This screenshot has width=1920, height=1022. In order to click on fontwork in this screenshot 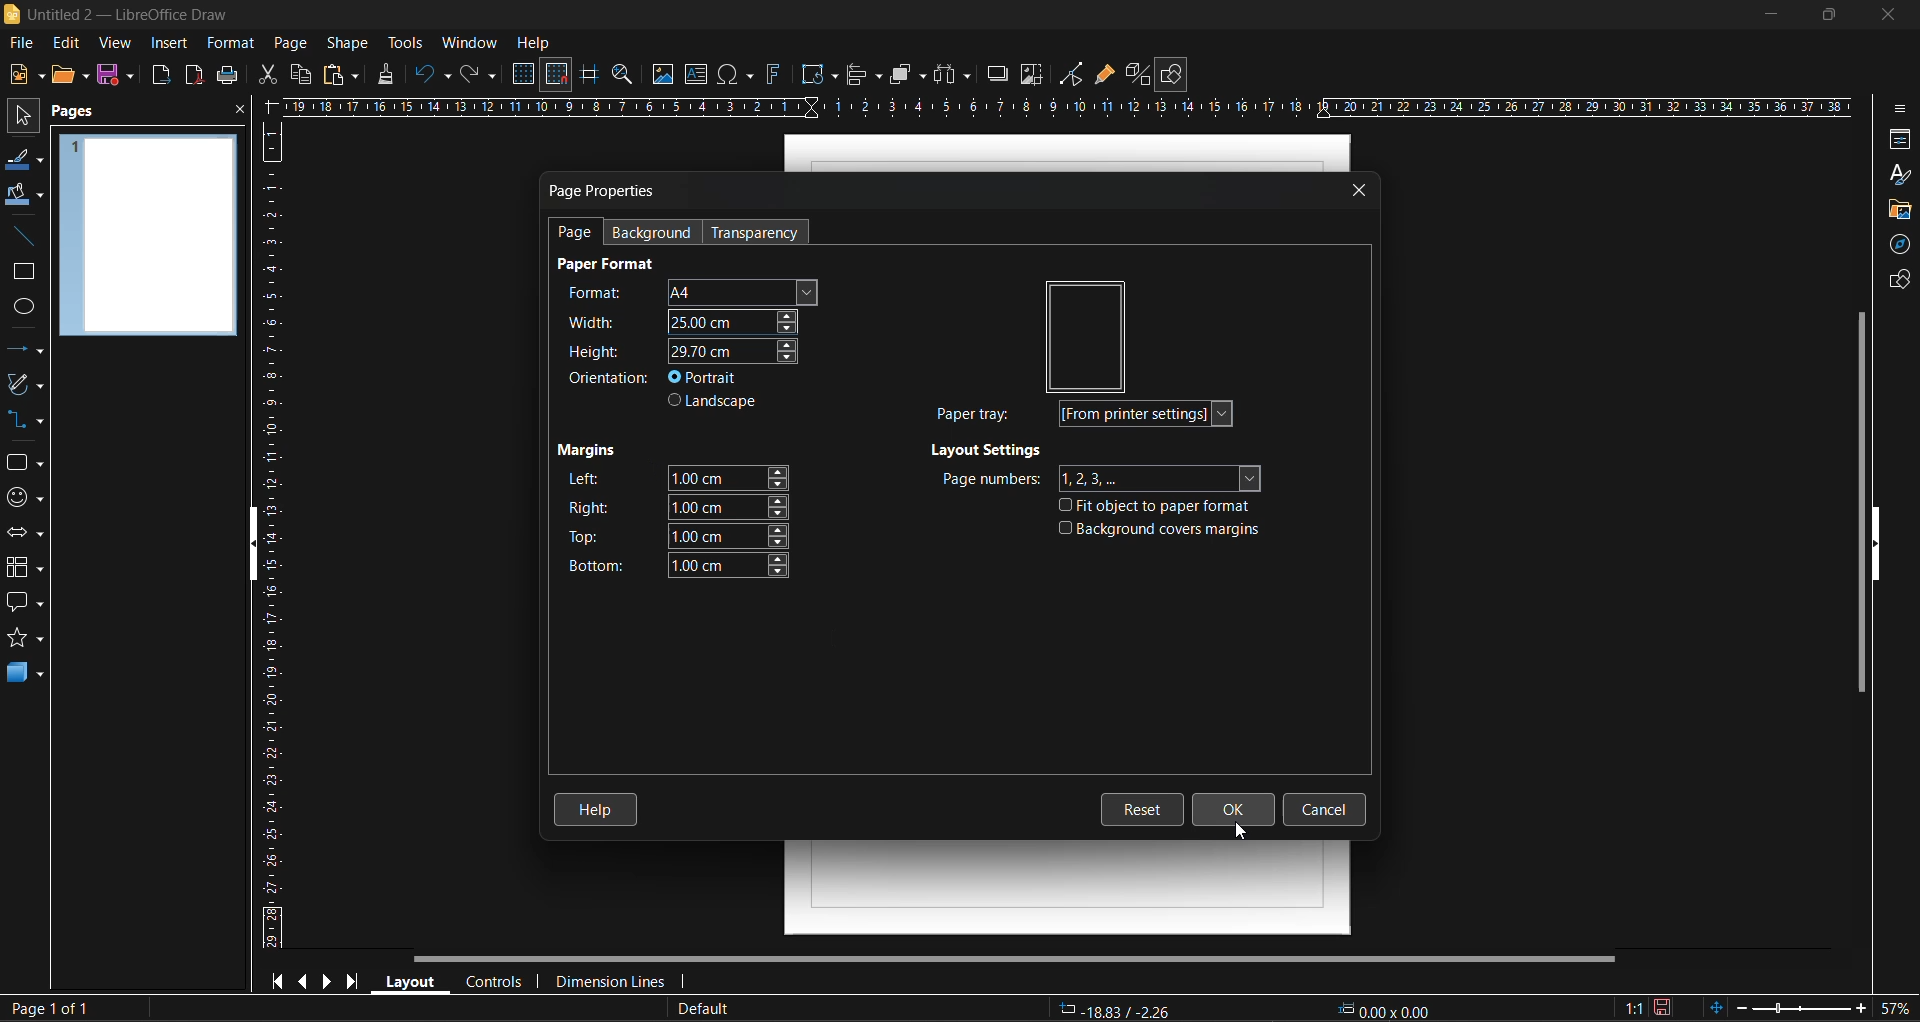, I will do `click(773, 77)`.